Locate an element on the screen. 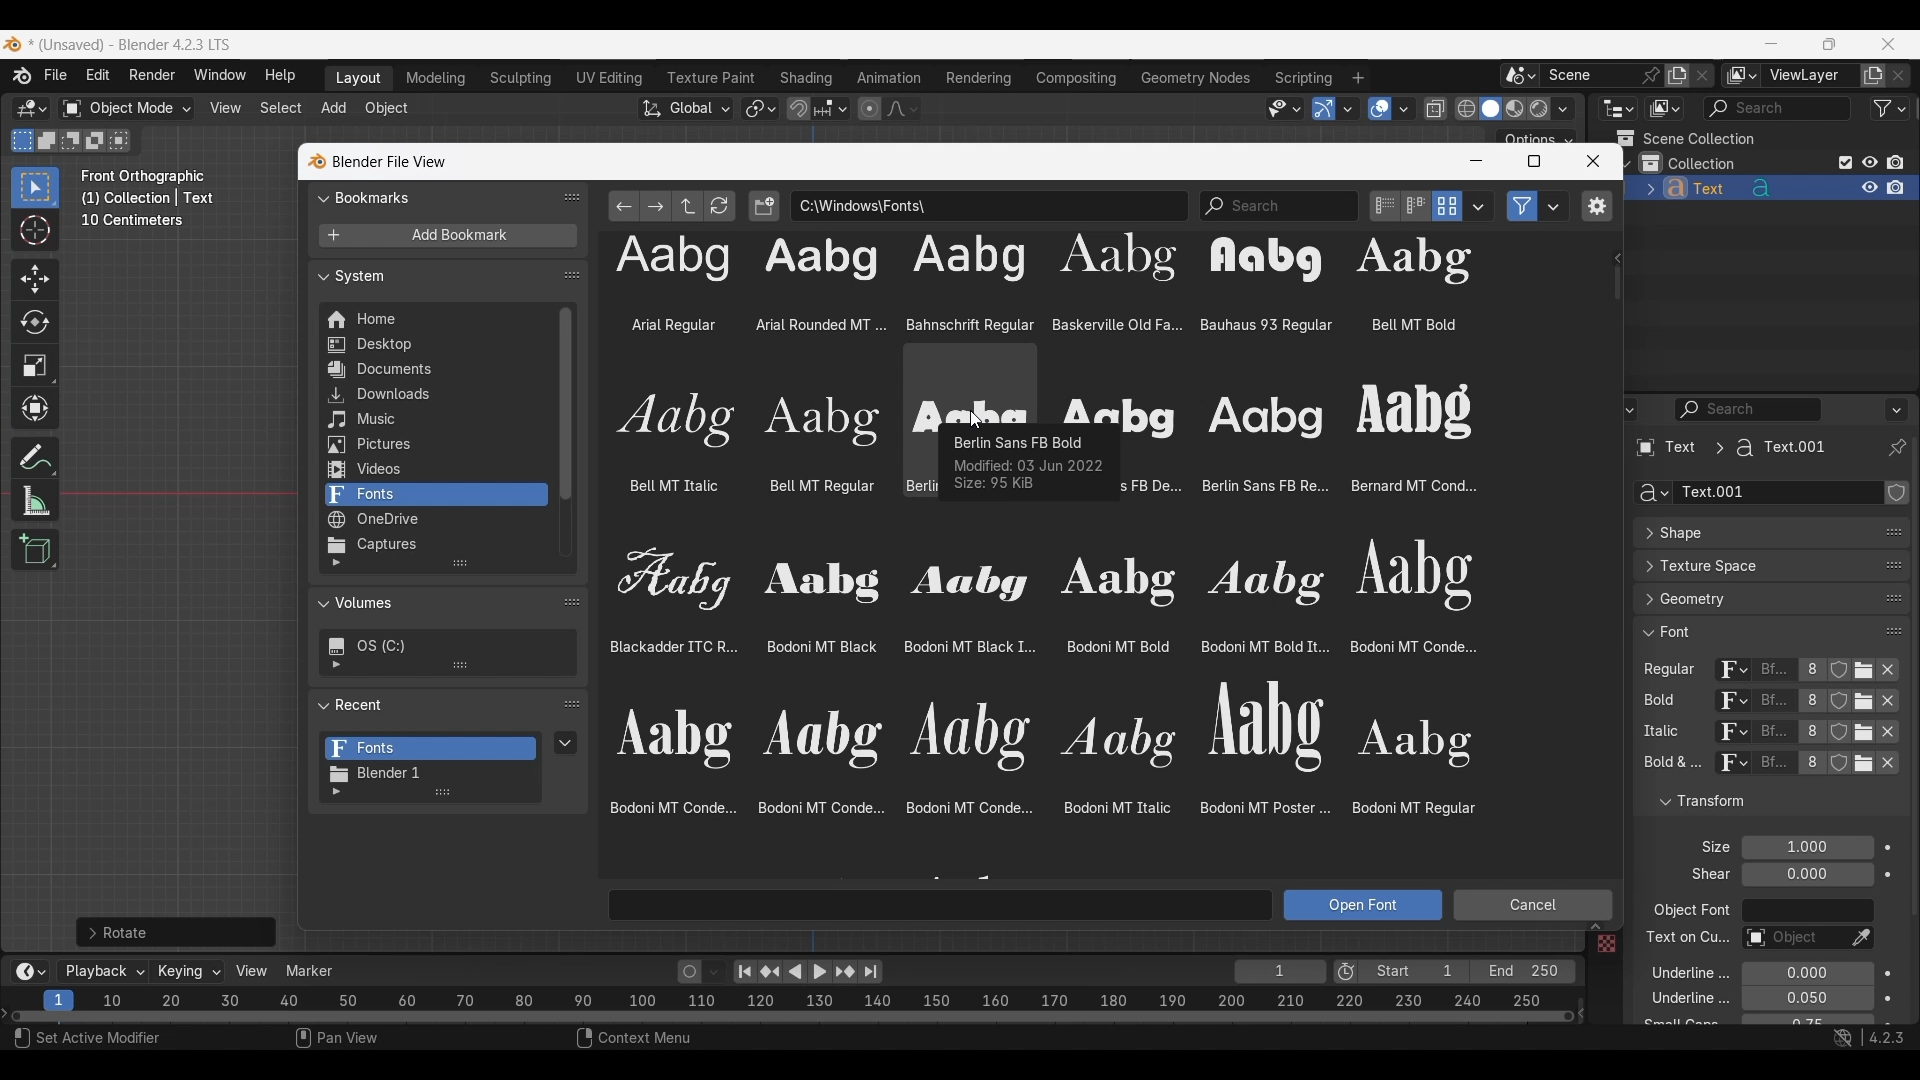 The width and height of the screenshot is (1920, 1080). Click to expand Light Probes is located at coordinates (1703, 847).